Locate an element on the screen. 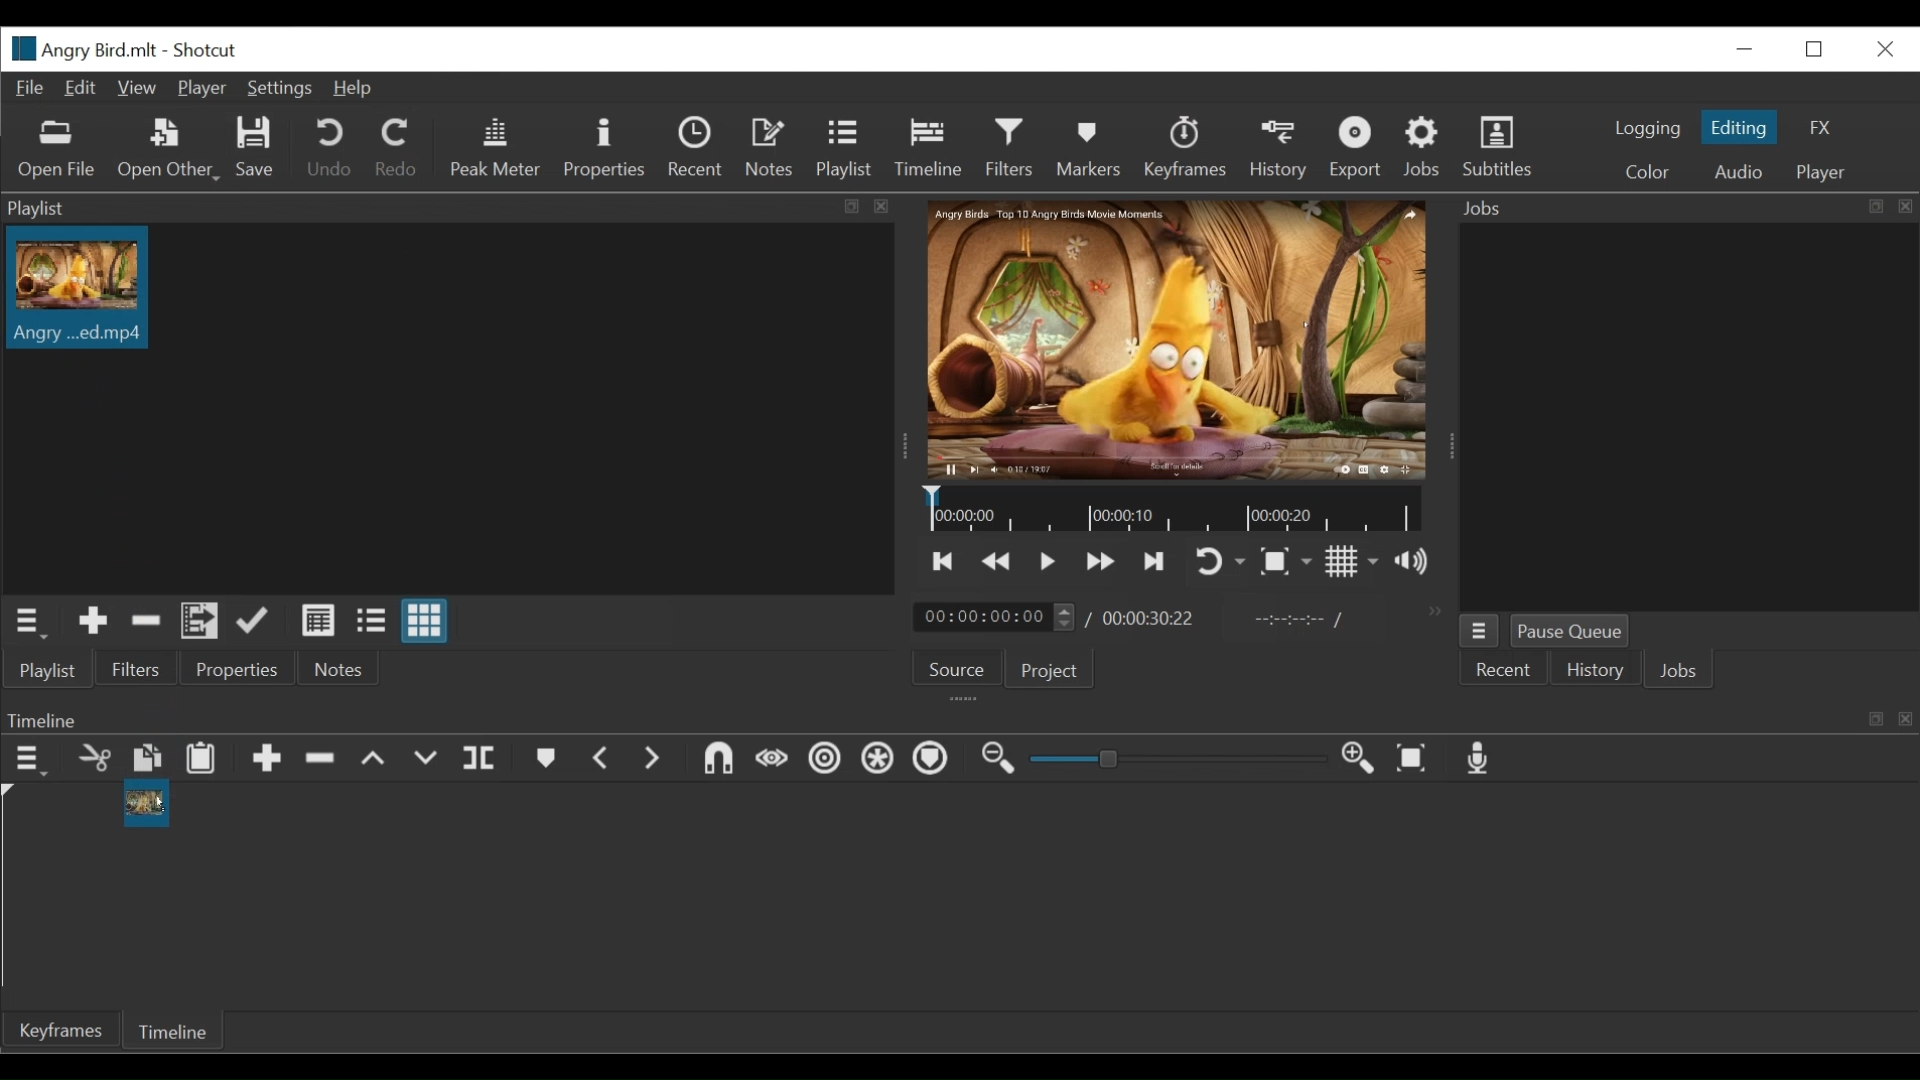 This screenshot has width=1920, height=1080. Append is located at coordinates (265, 761).